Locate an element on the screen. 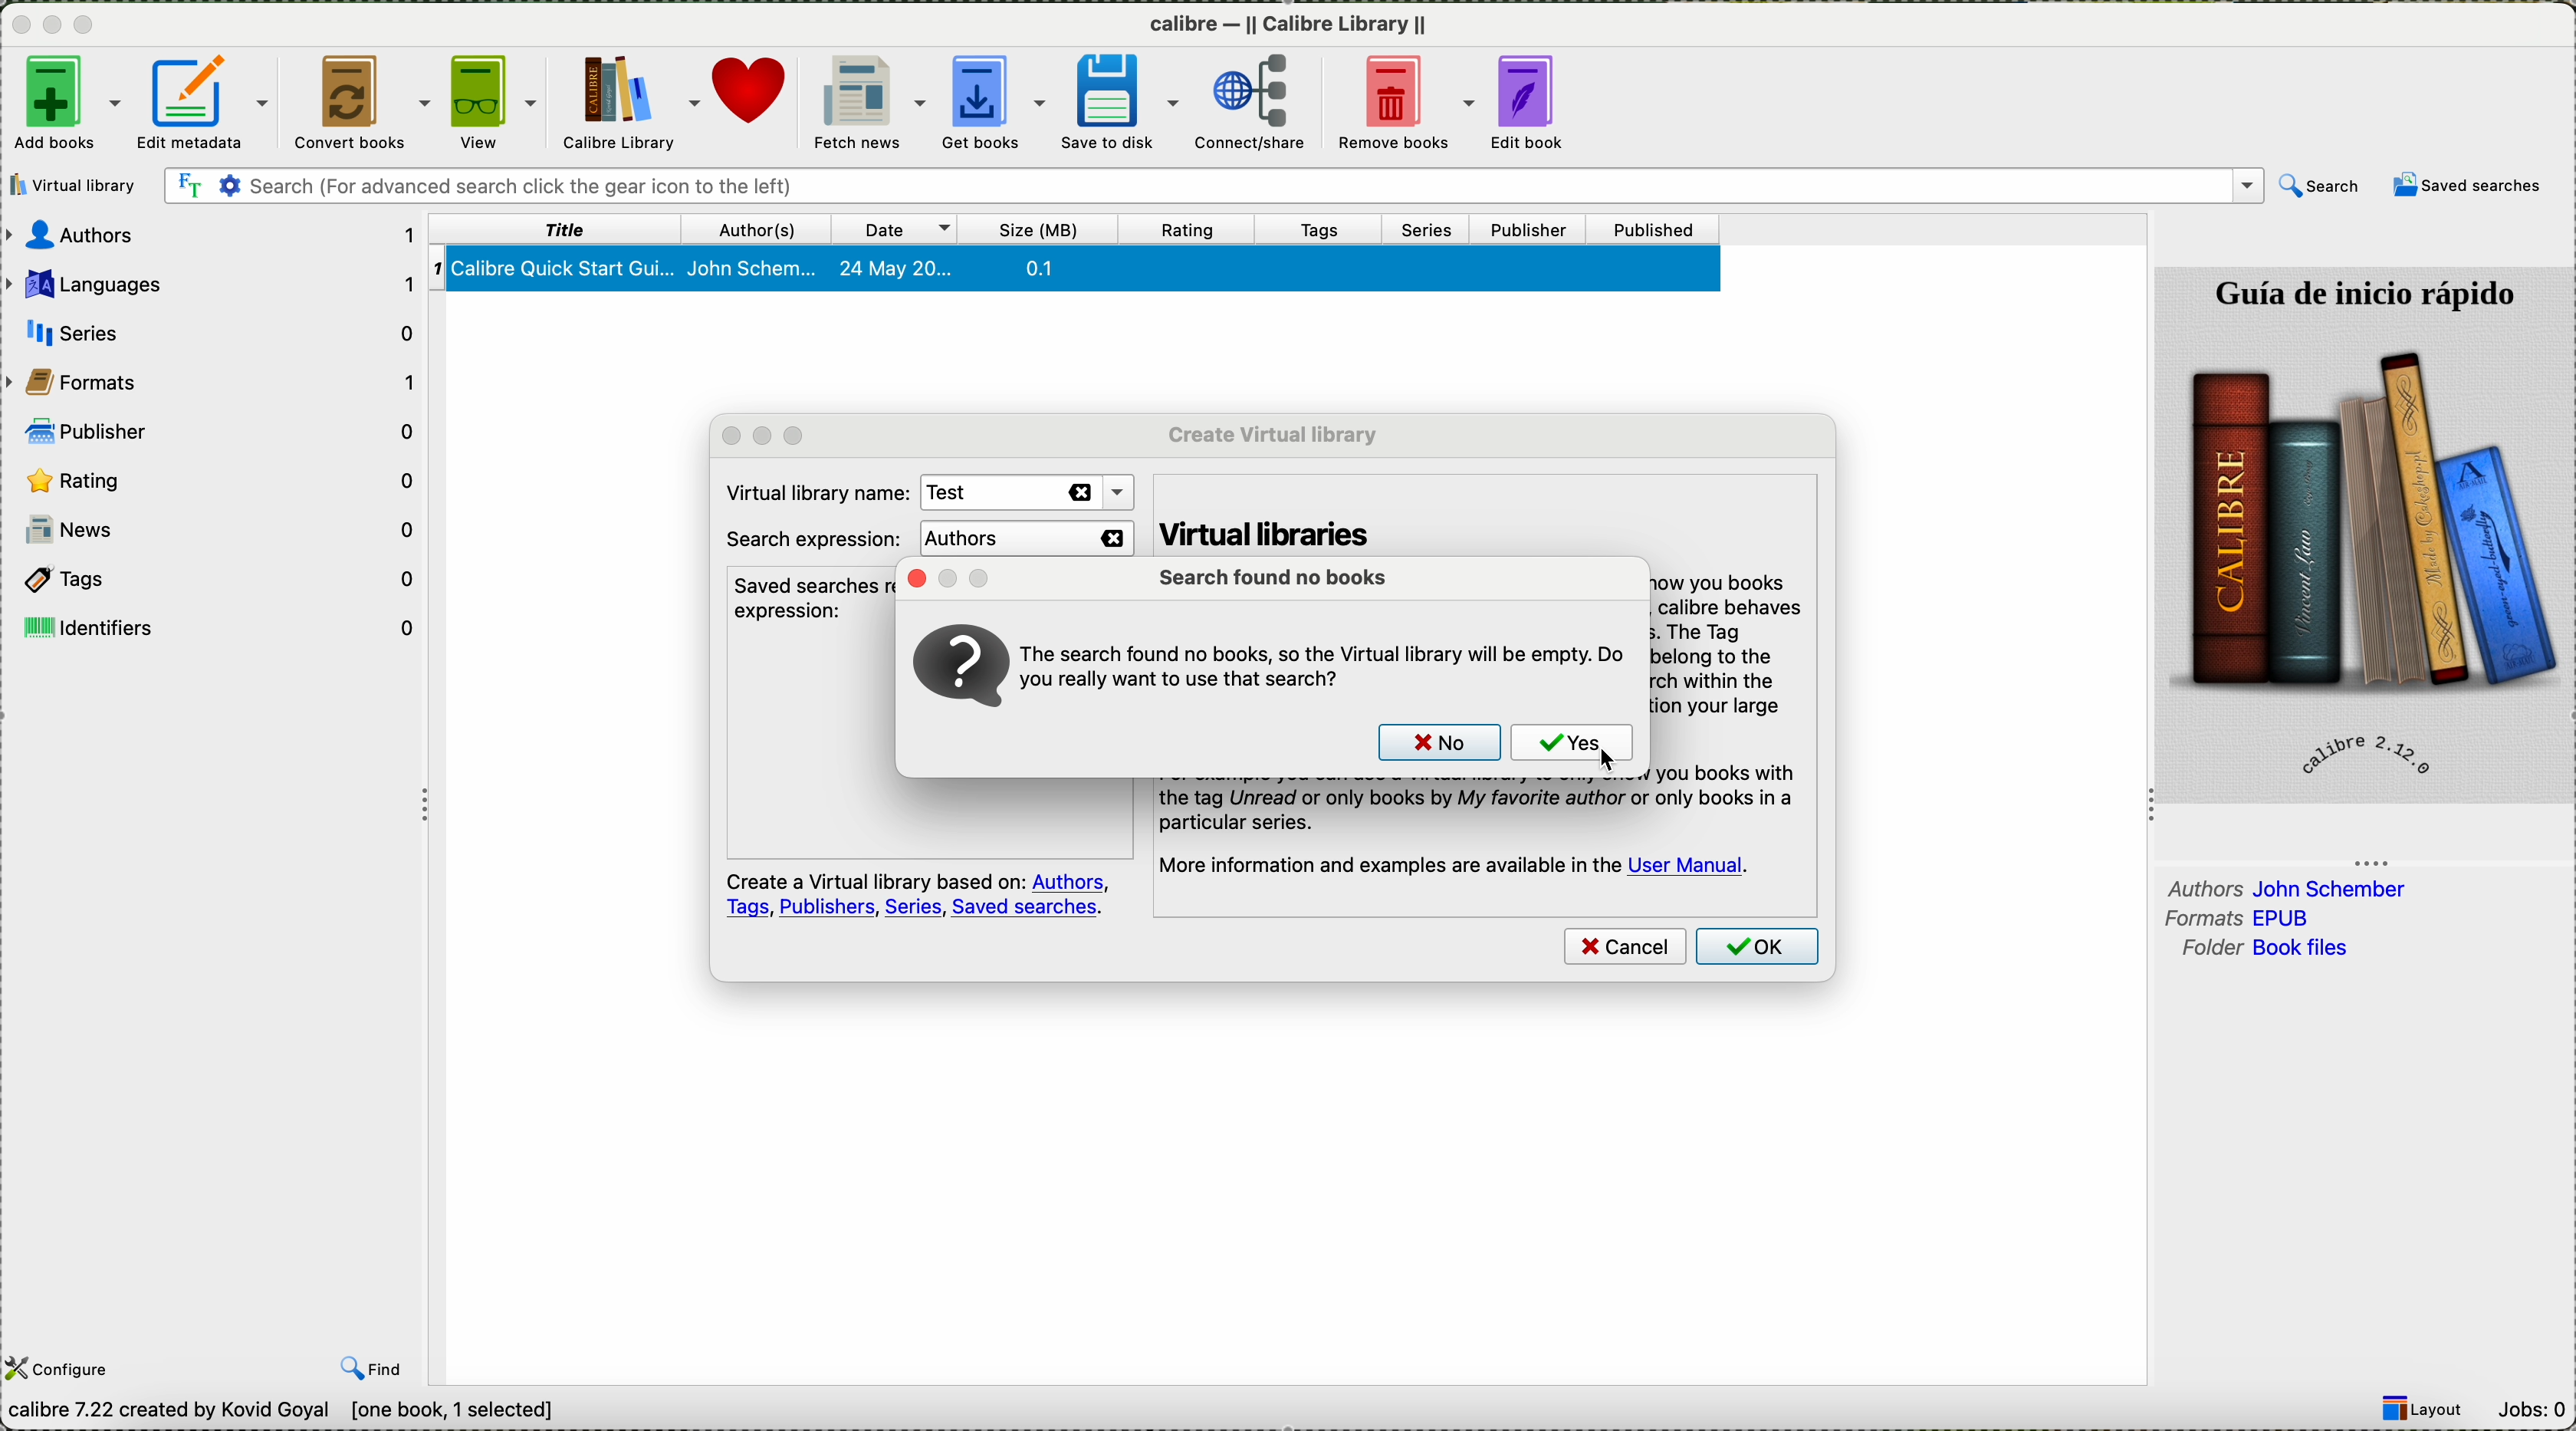 The image size is (2576, 1431). authors is located at coordinates (763, 229).